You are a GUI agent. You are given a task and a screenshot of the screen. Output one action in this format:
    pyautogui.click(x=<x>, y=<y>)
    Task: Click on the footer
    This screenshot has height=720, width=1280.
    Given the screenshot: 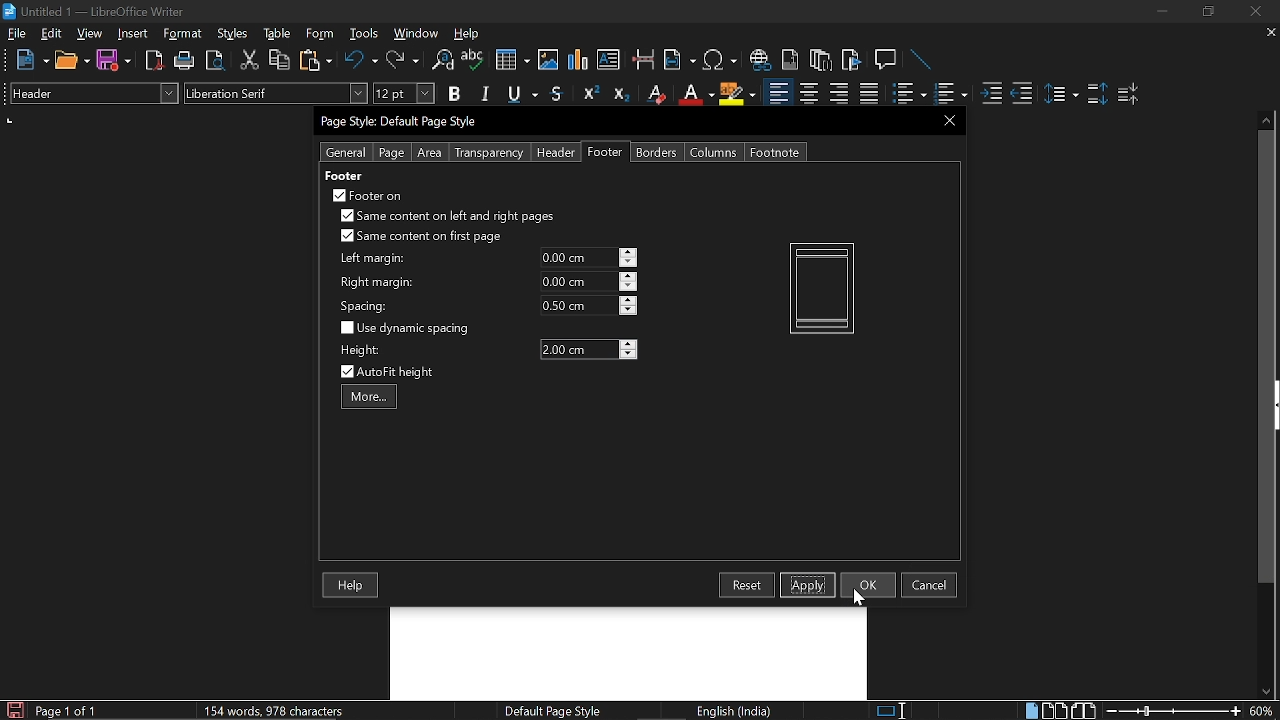 What is the action you would take?
    pyautogui.click(x=343, y=175)
    